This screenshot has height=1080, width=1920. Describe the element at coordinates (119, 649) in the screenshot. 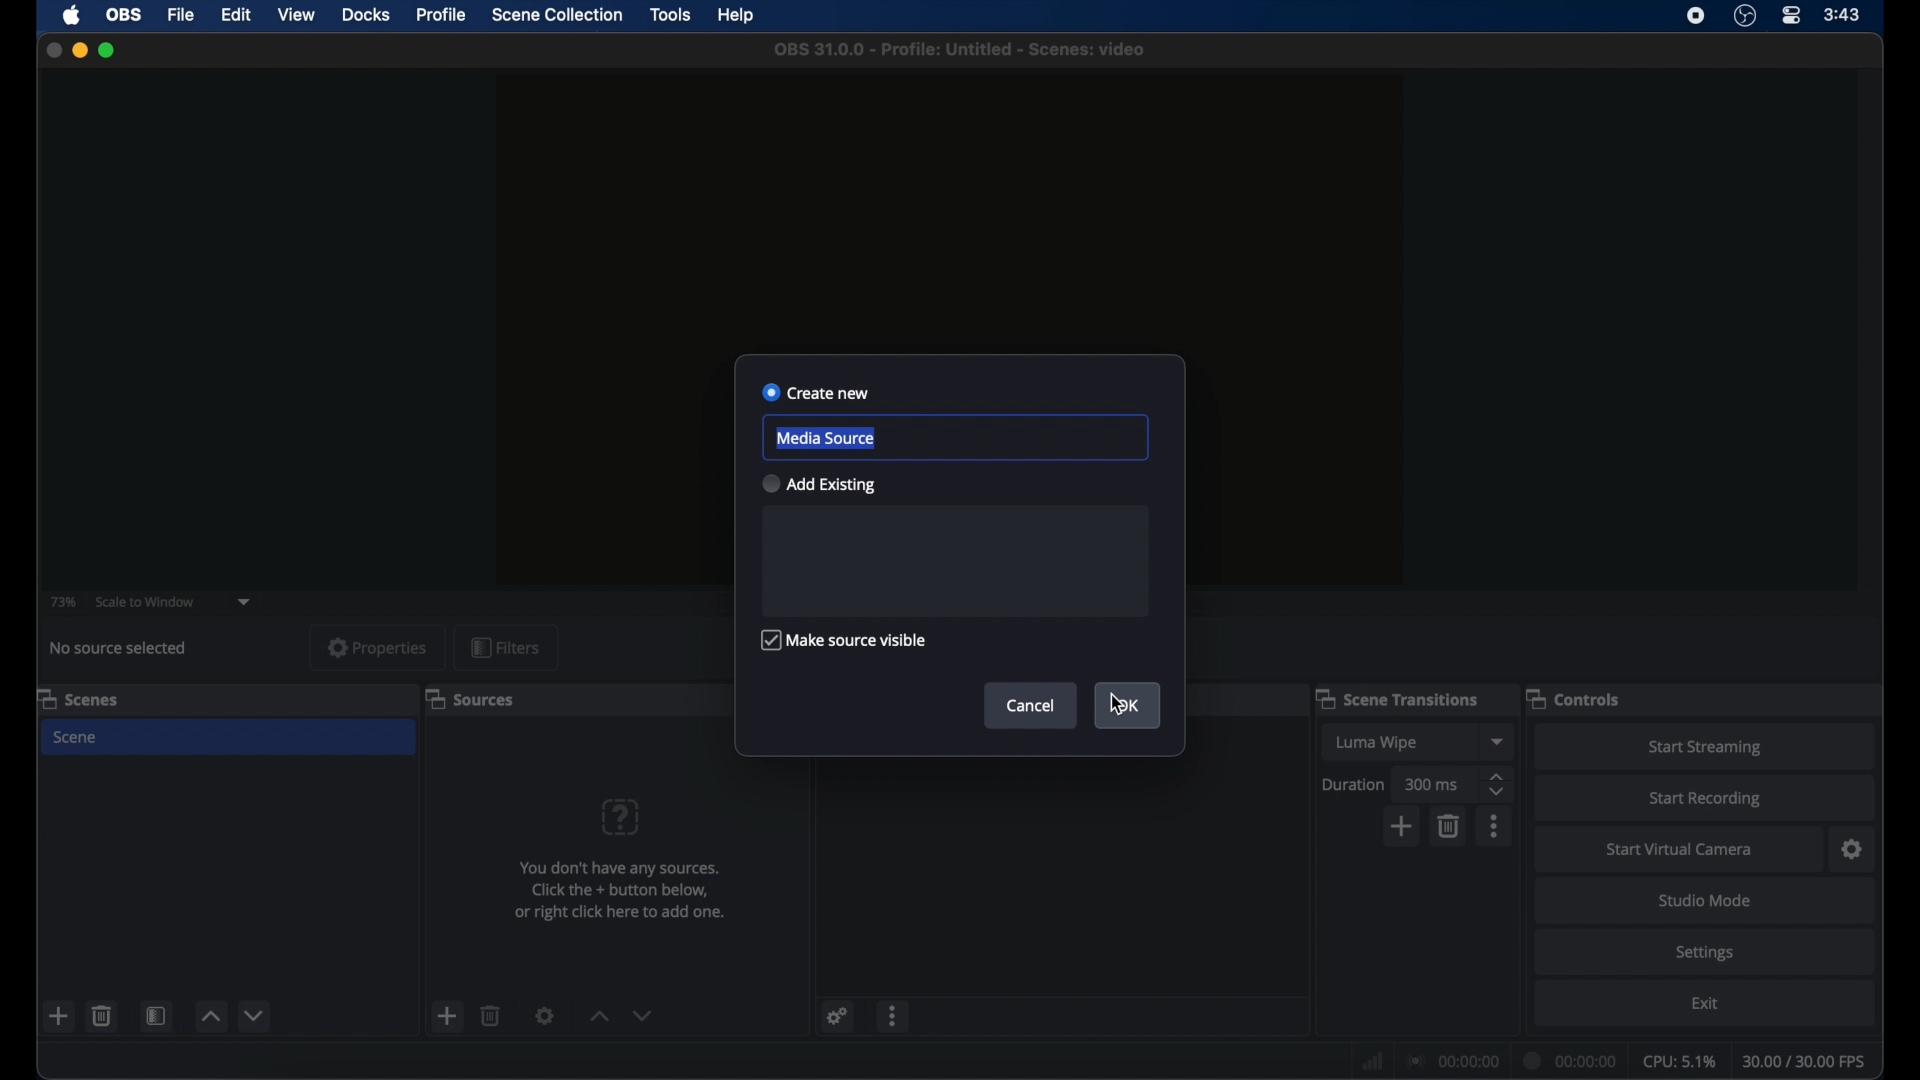

I see `no source selected` at that location.